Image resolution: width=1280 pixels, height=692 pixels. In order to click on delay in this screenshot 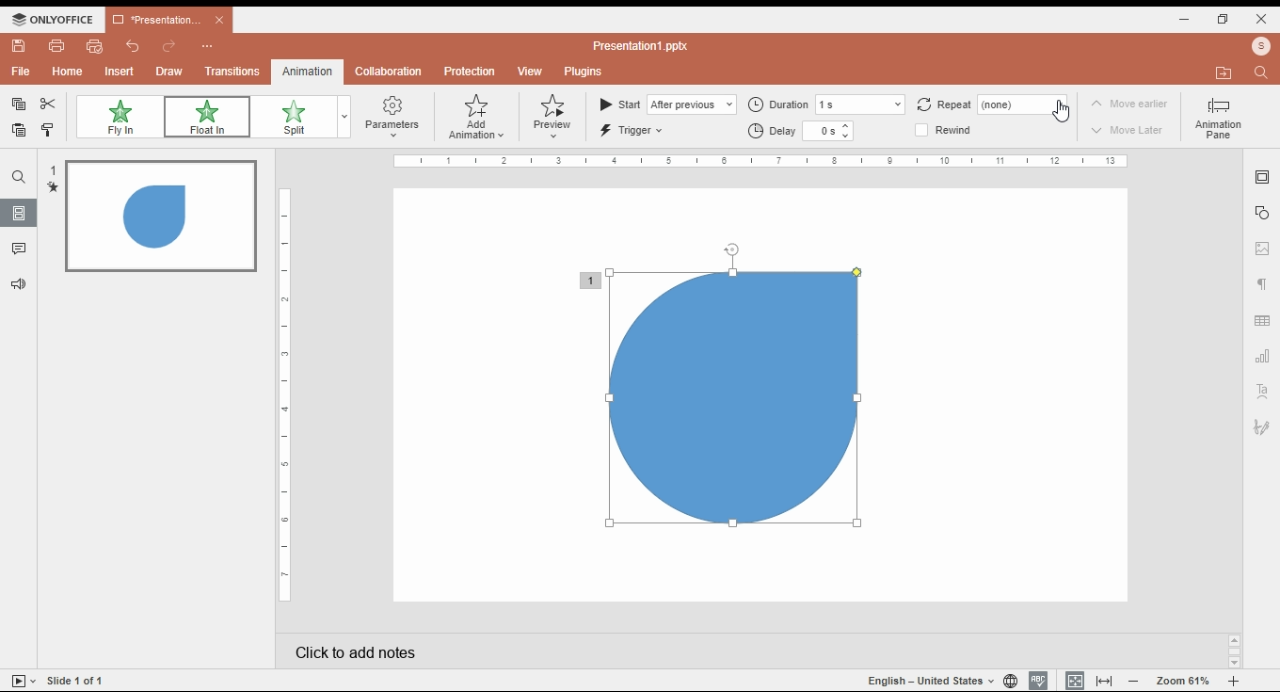, I will do `click(801, 131)`.